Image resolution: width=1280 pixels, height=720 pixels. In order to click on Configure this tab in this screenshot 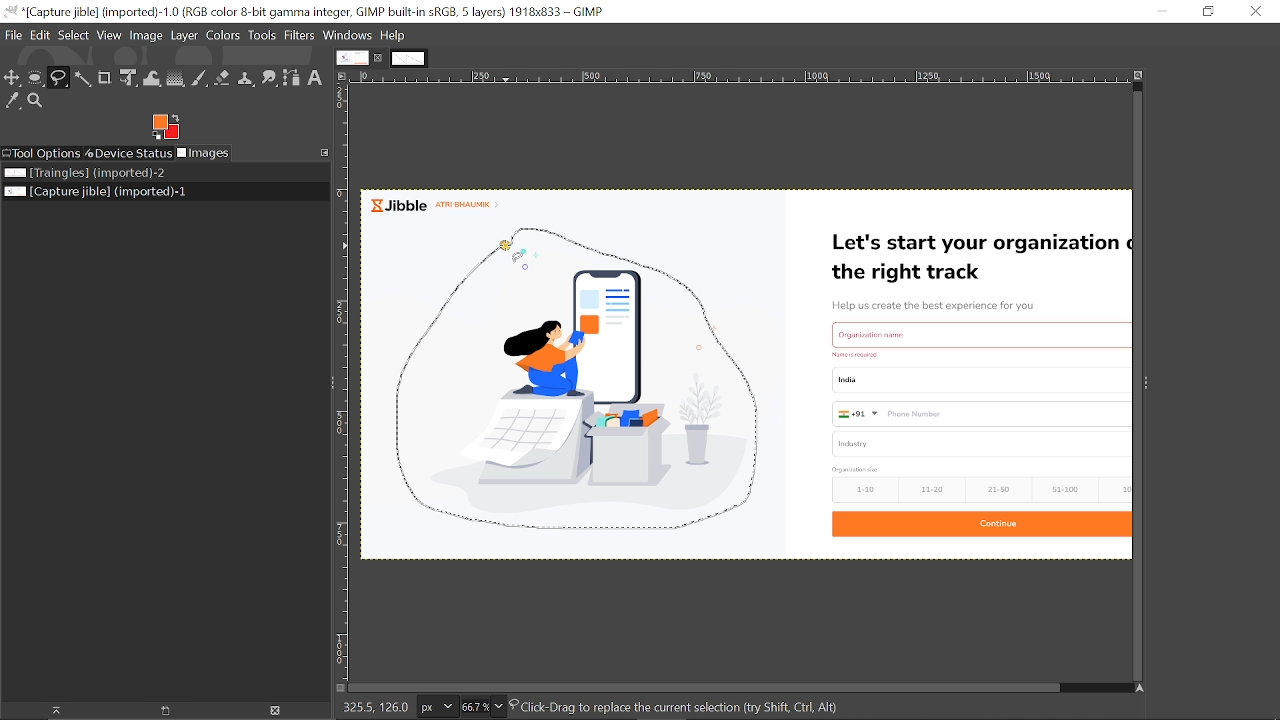, I will do `click(326, 152)`.